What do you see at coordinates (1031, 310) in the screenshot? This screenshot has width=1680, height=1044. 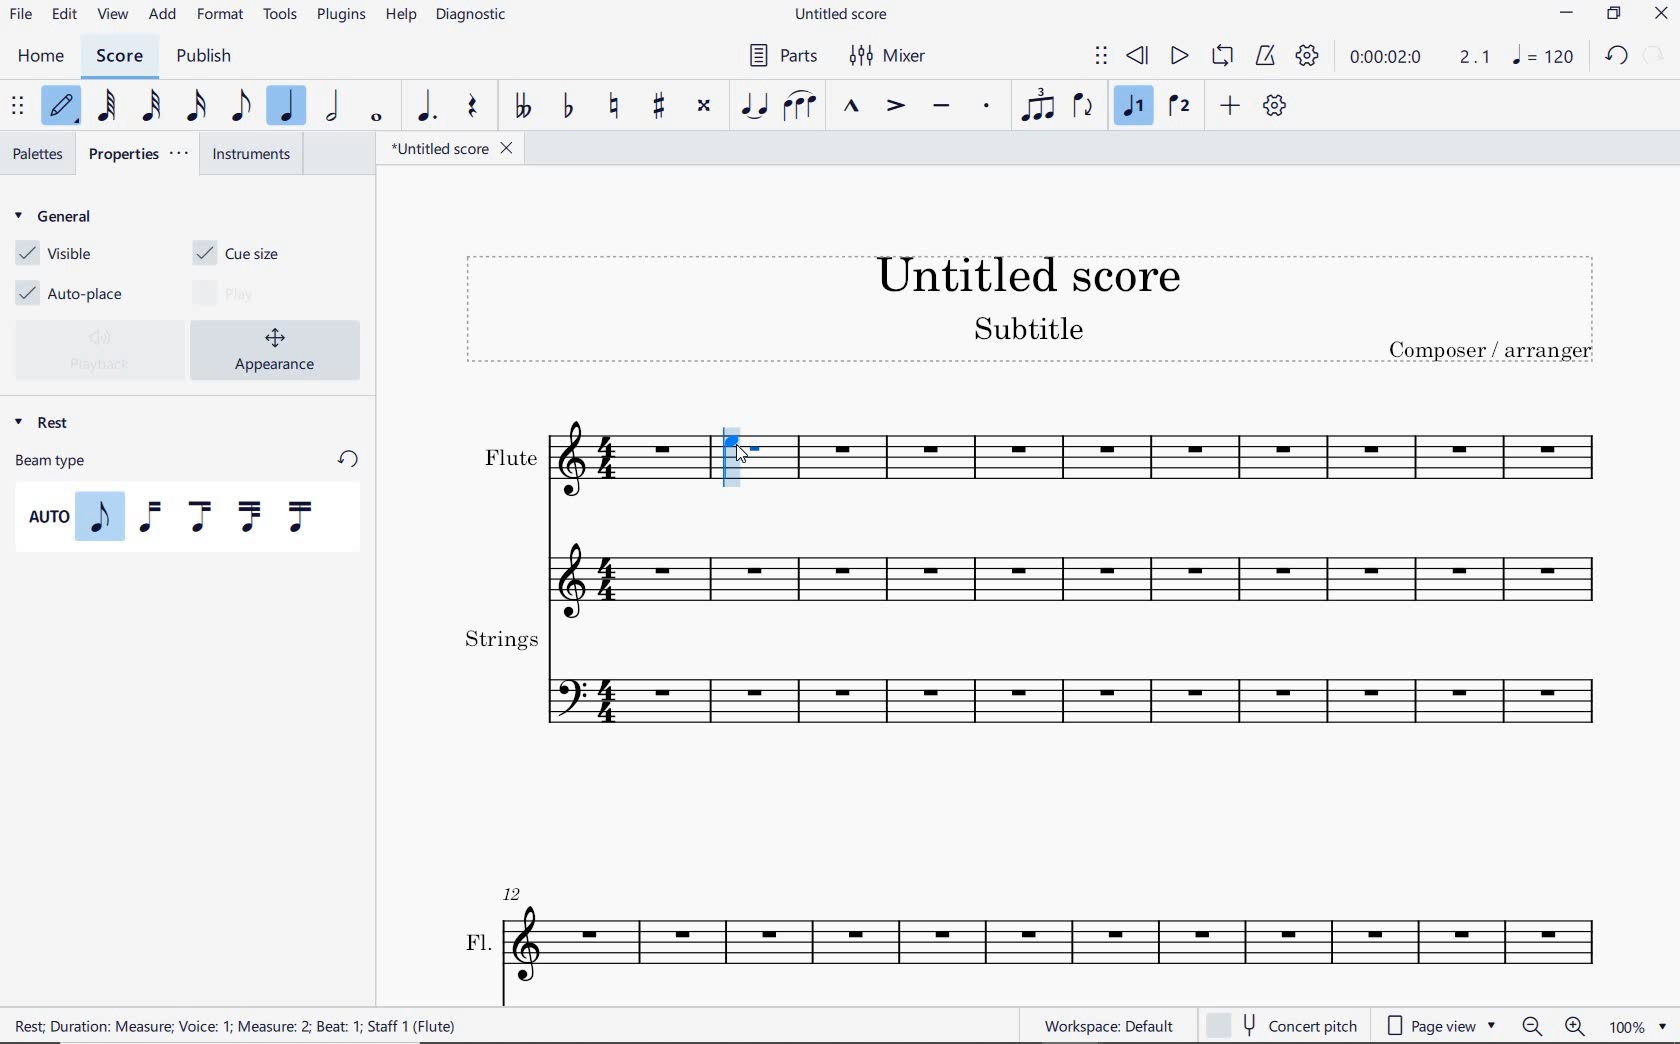 I see `title` at bounding box center [1031, 310].